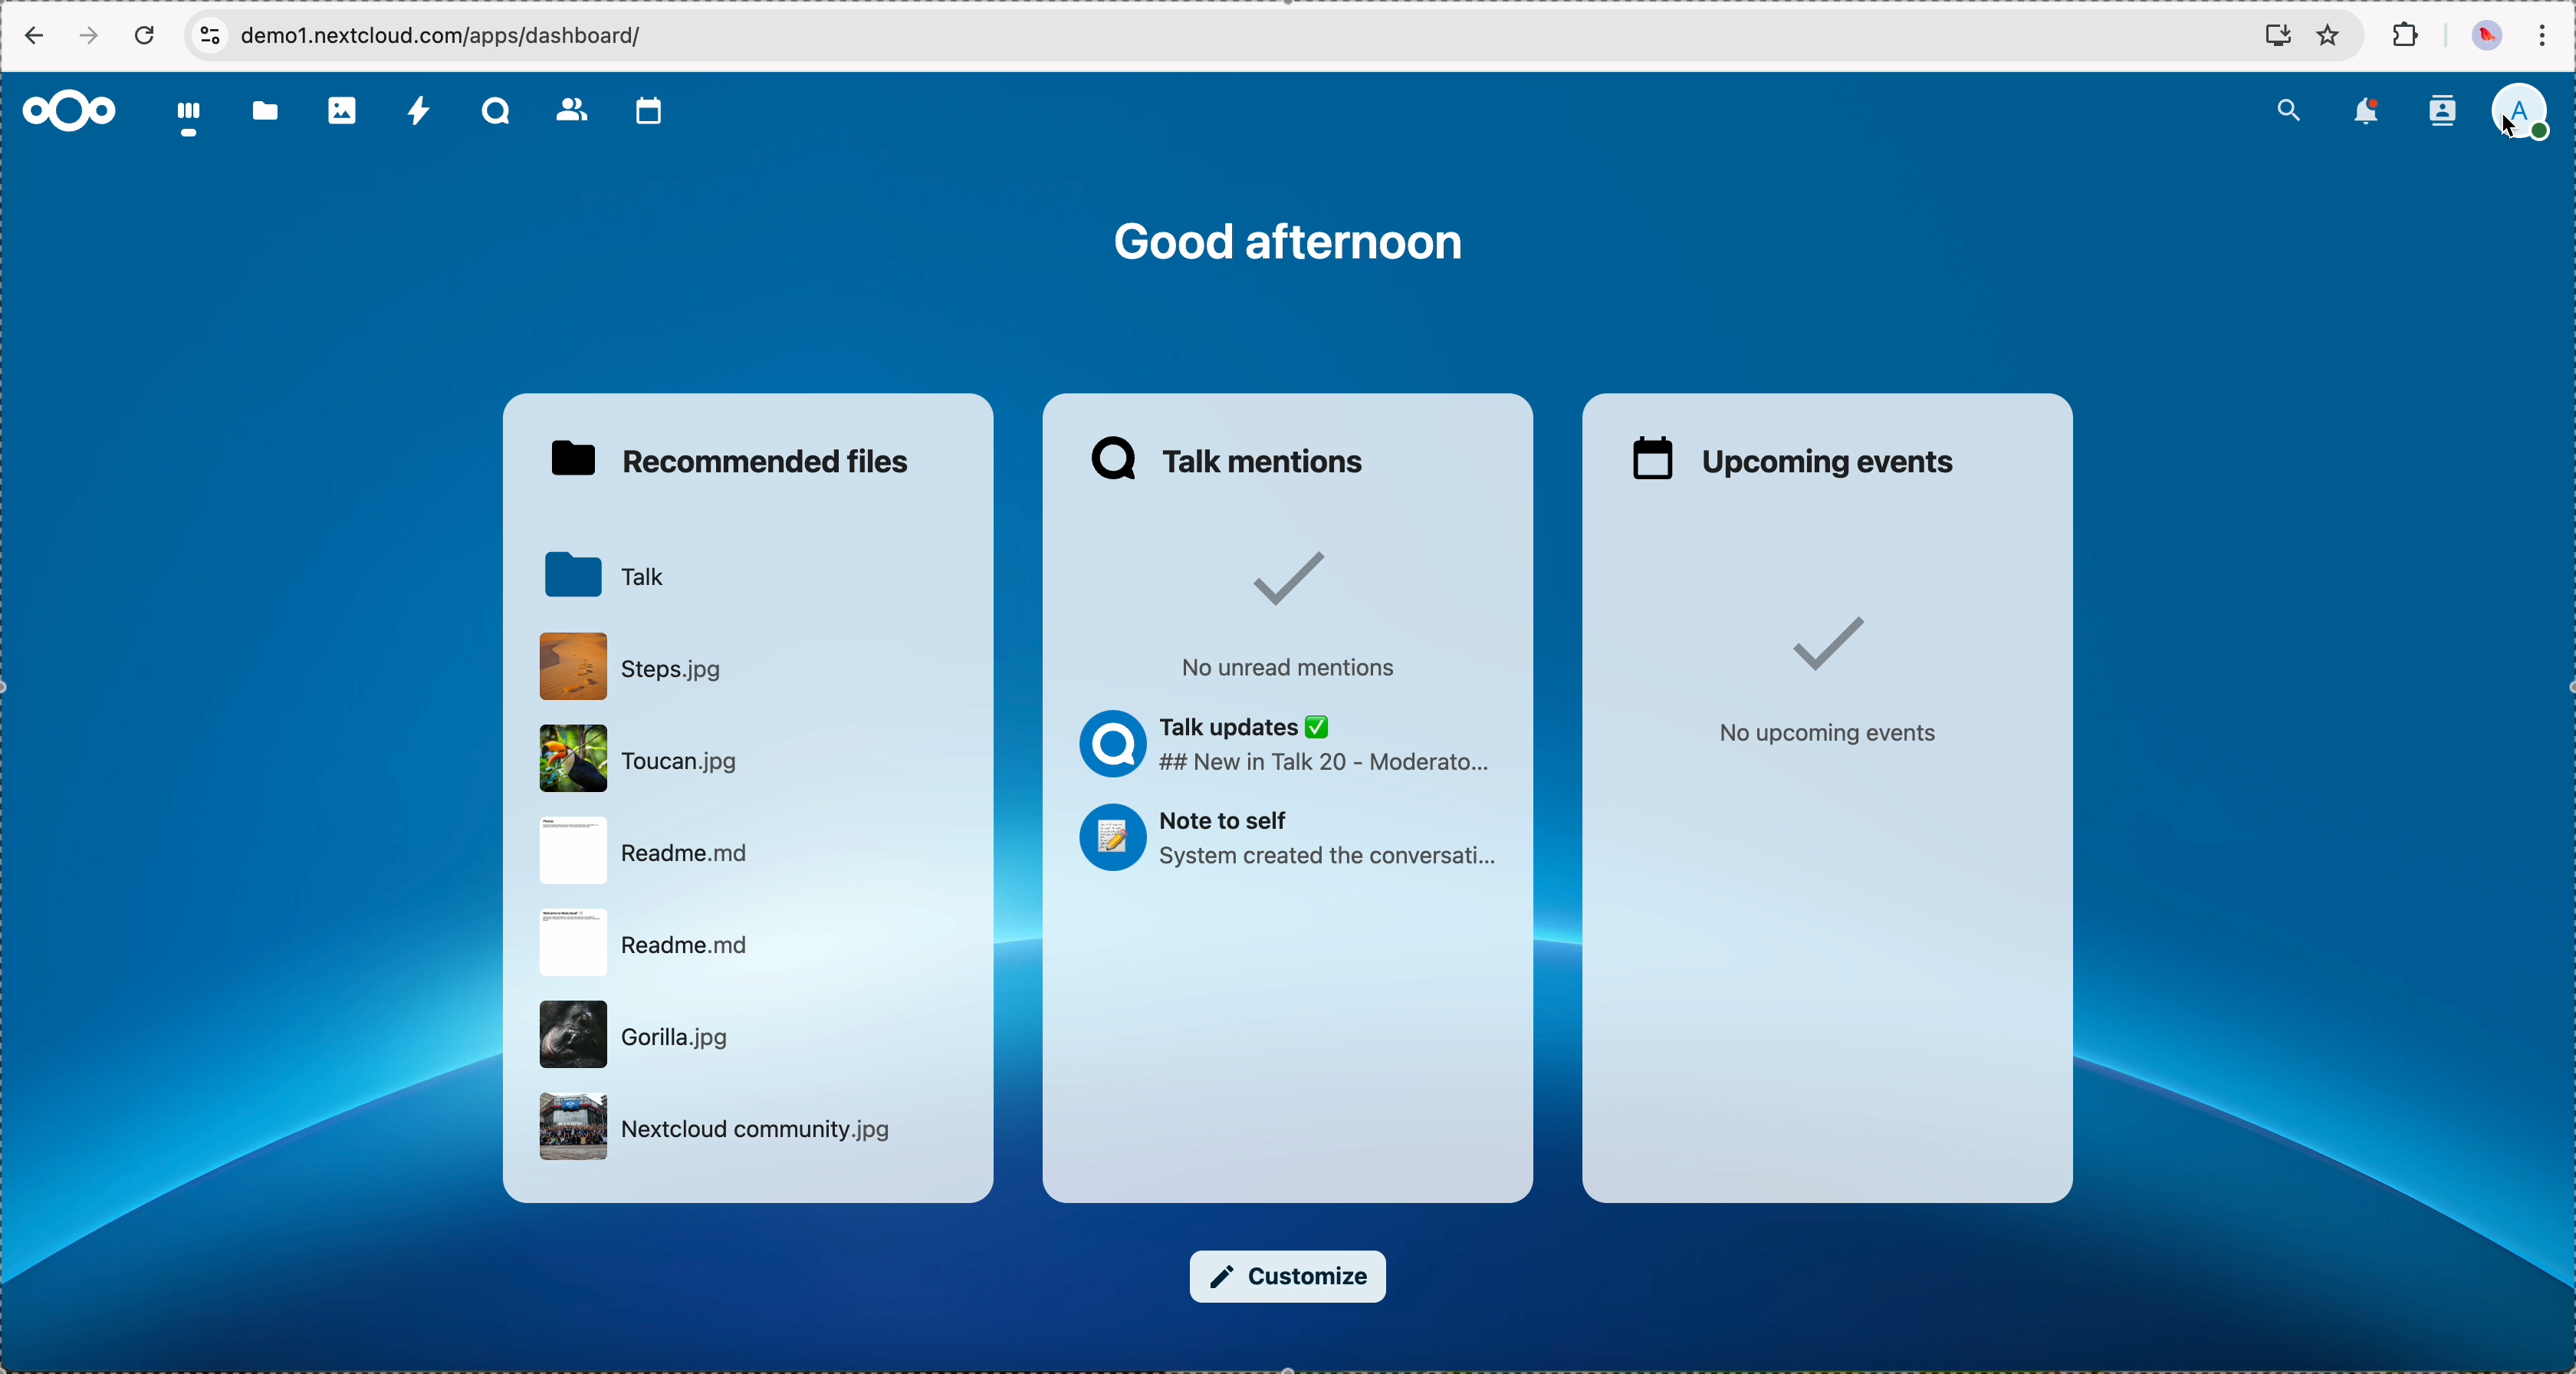 Image resolution: width=2576 pixels, height=1374 pixels. I want to click on file, so click(721, 1129).